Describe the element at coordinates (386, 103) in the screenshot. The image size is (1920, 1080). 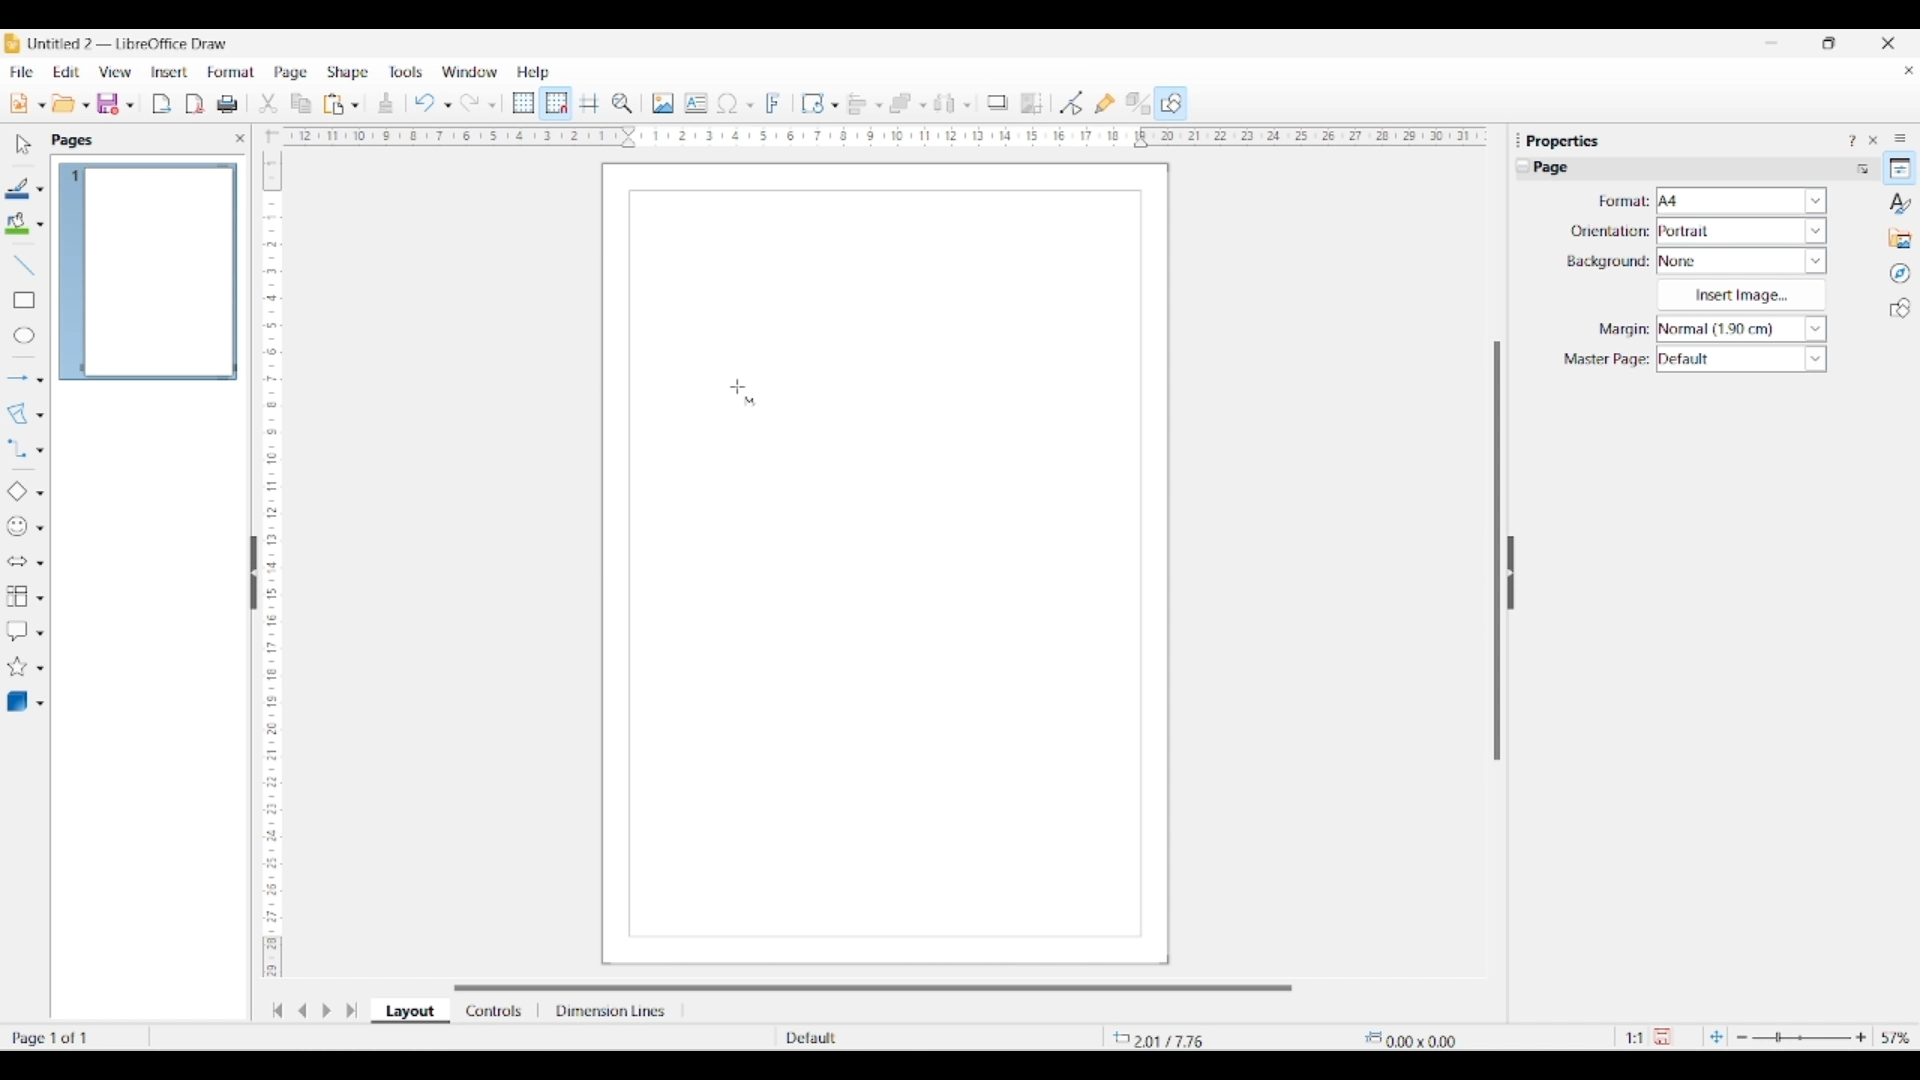
I see `Clone formatting` at that location.